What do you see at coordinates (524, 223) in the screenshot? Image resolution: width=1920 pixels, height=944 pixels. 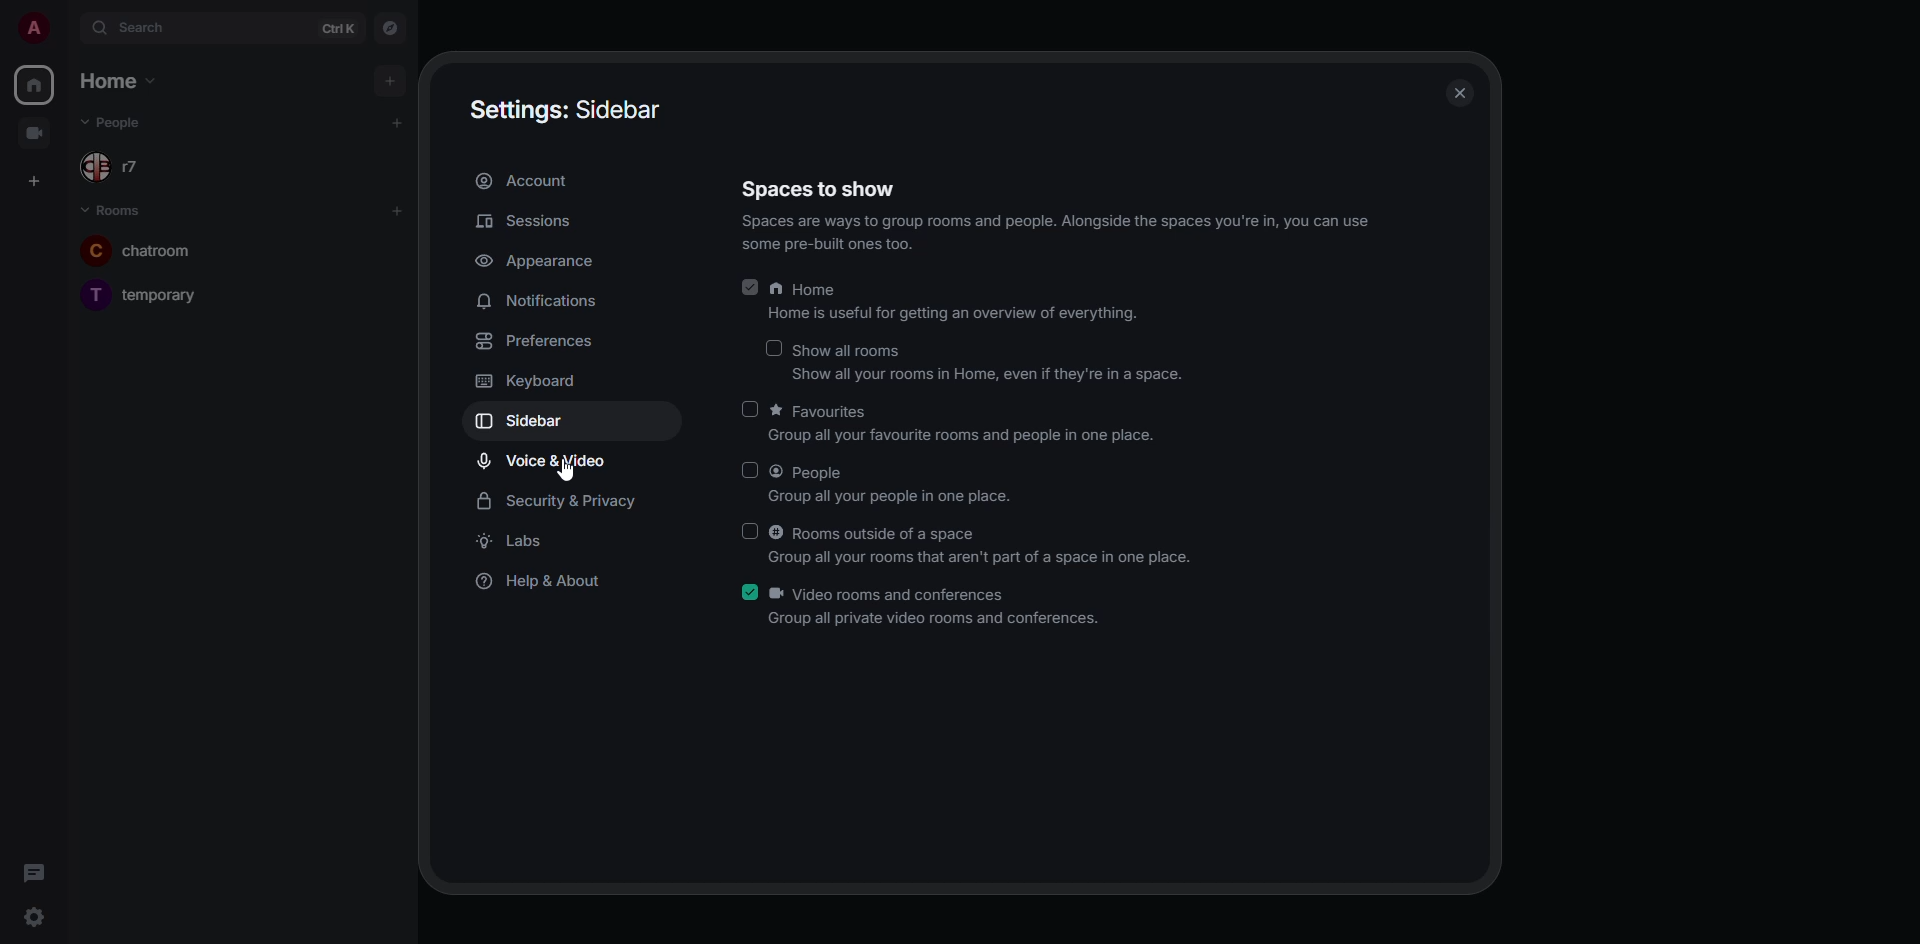 I see `sessions` at bounding box center [524, 223].